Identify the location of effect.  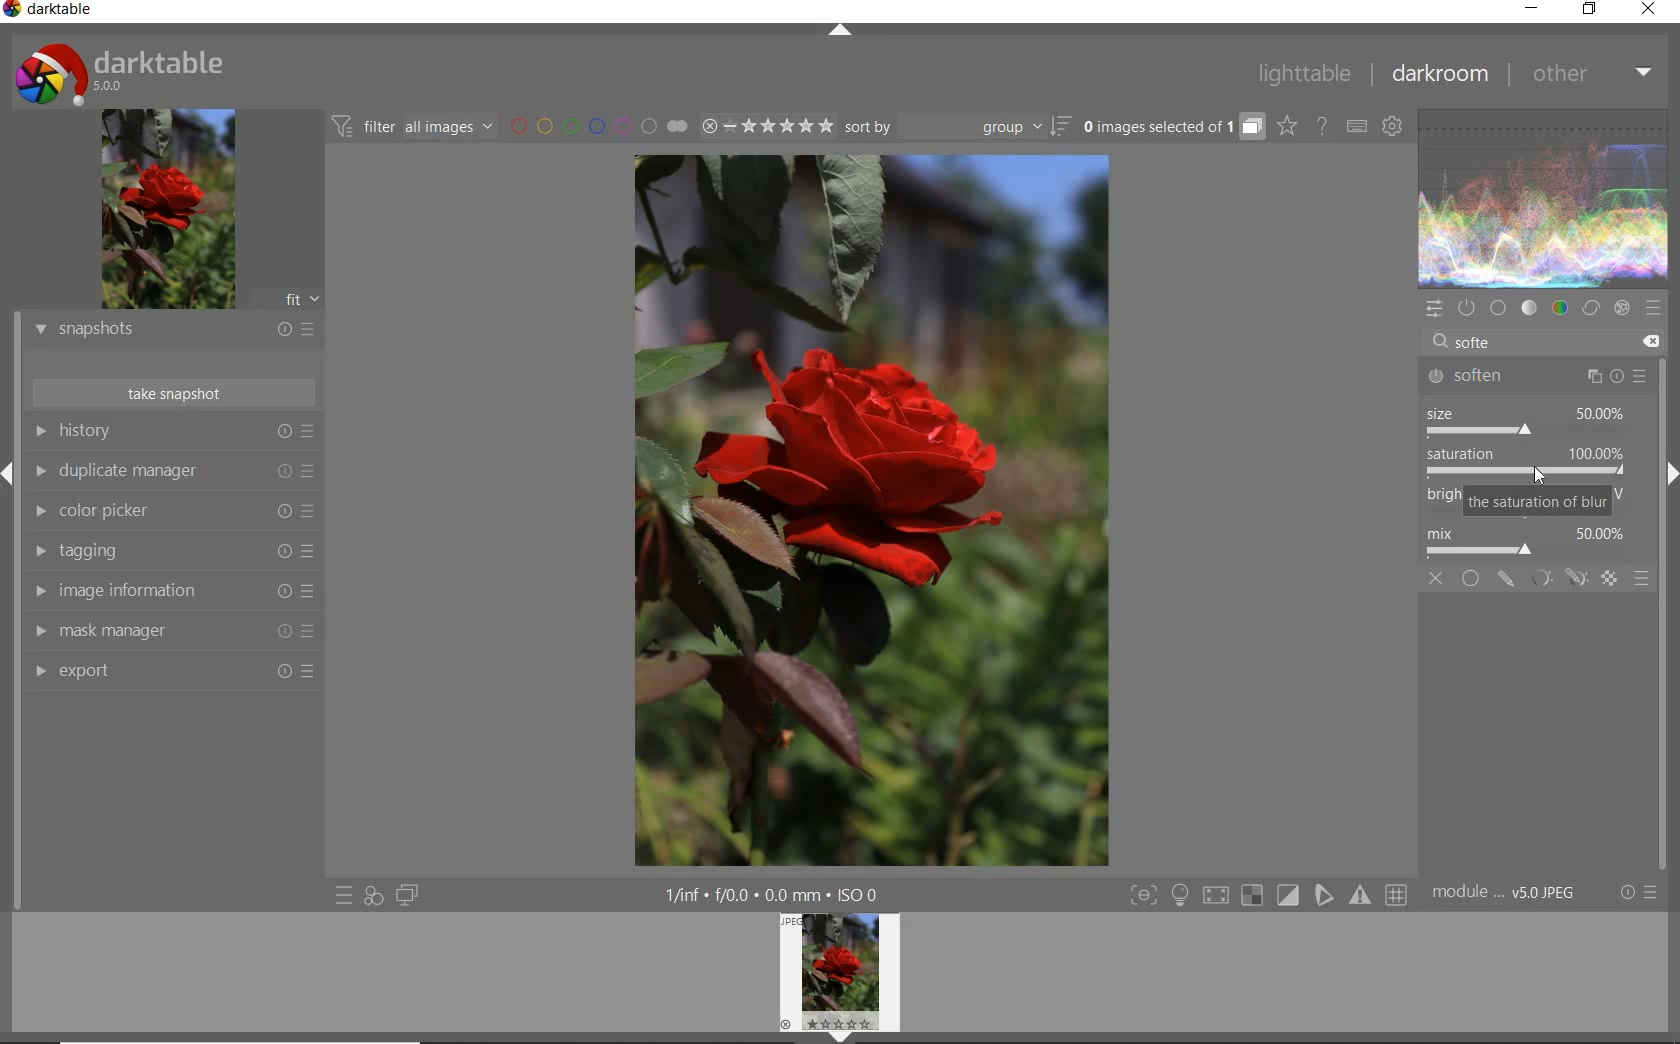
(1621, 309).